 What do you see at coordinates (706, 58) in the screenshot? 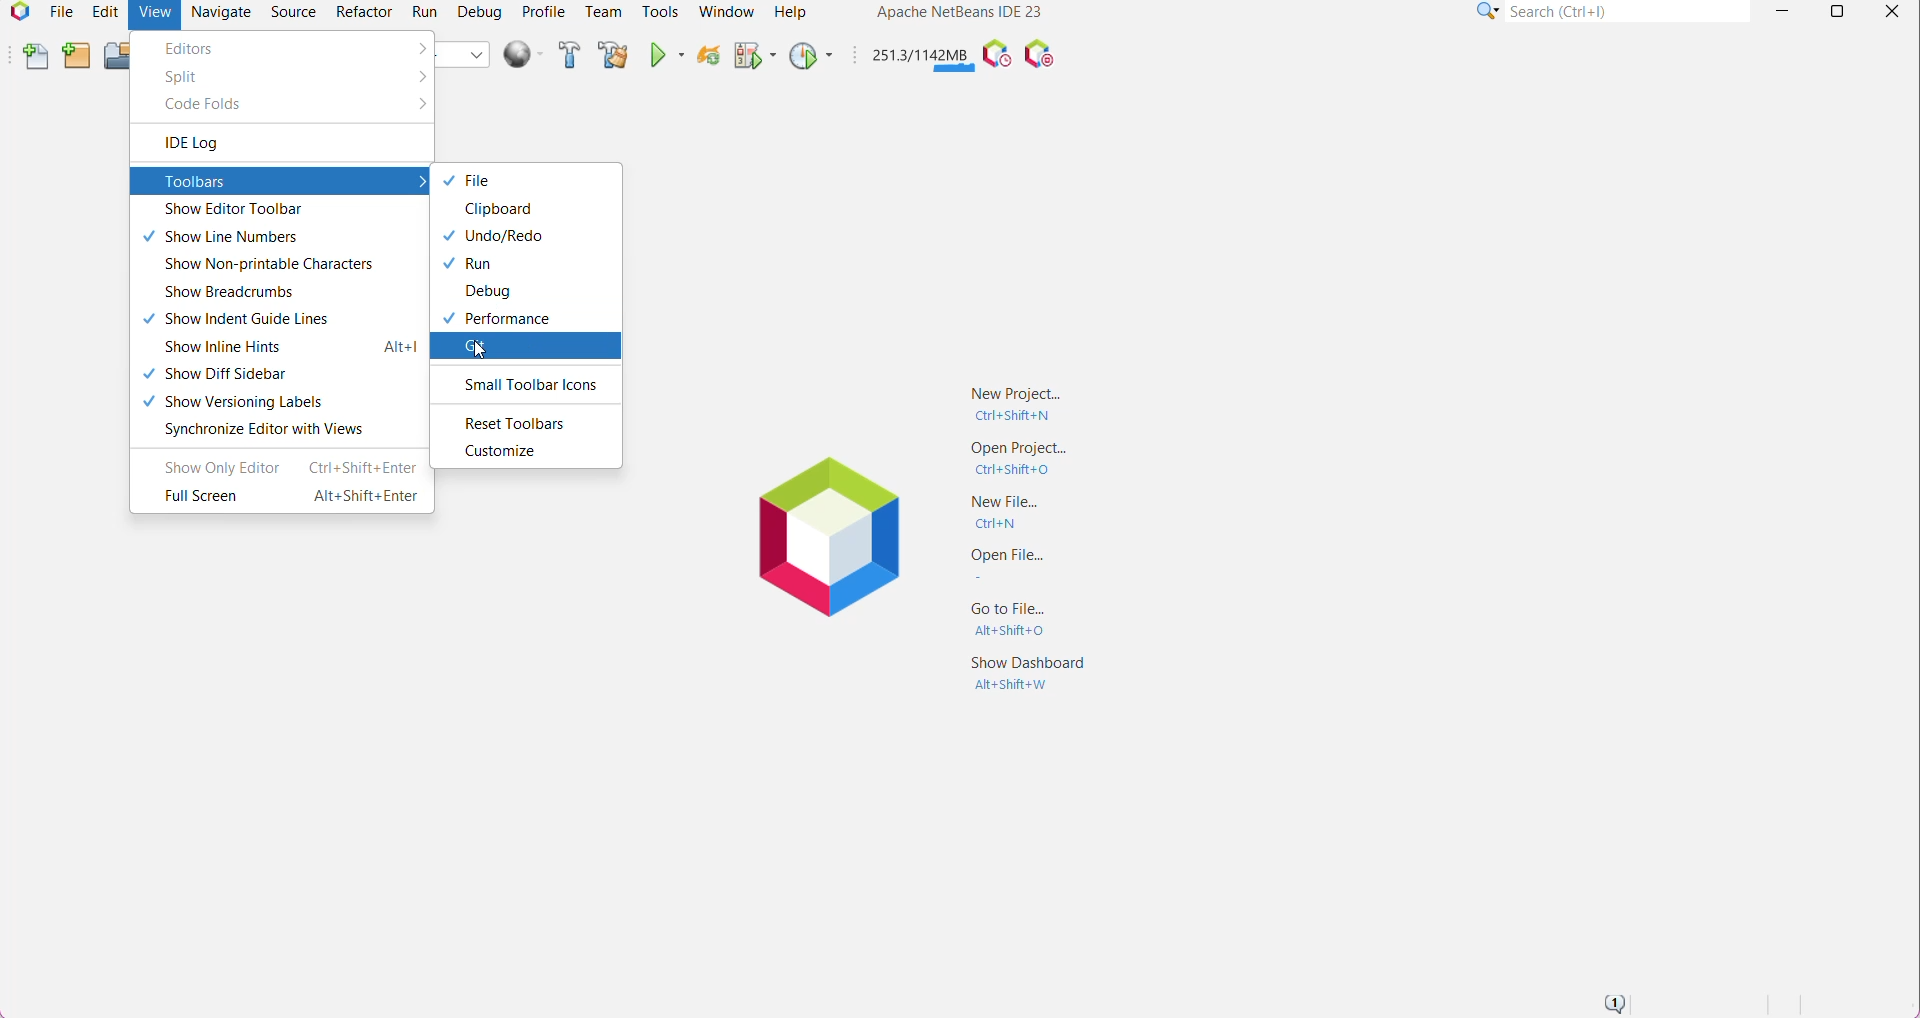
I see `Reload` at bounding box center [706, 58].